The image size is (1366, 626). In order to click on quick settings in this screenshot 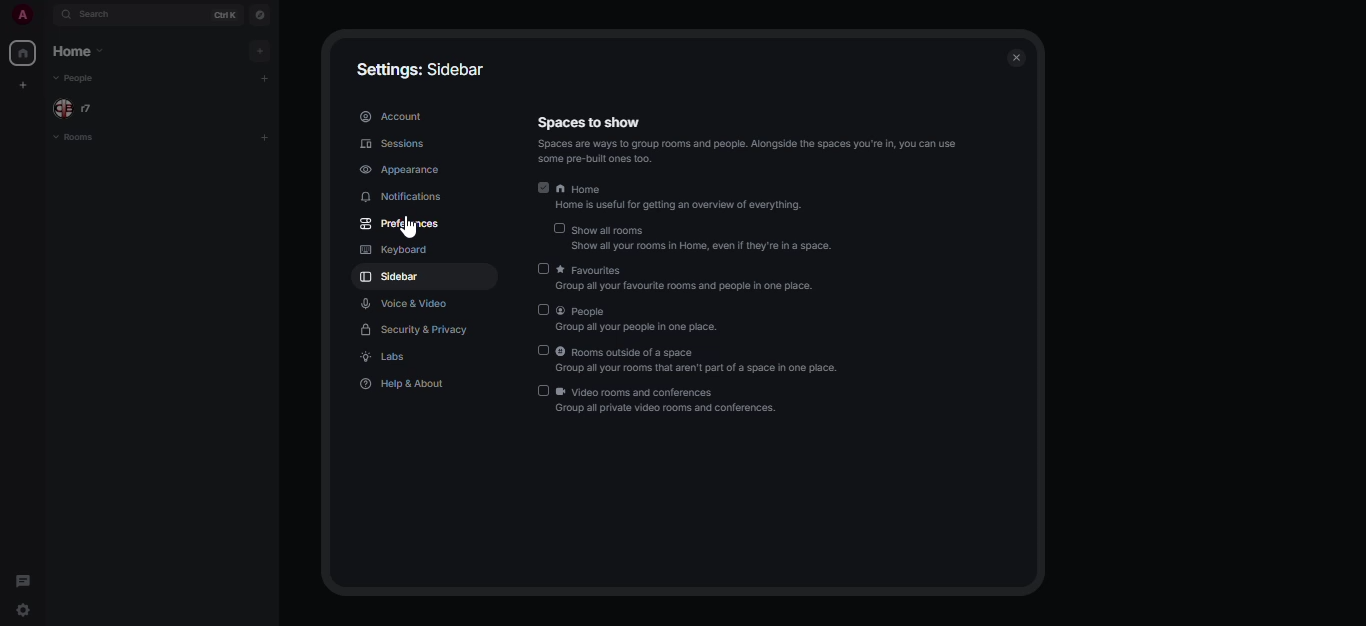, I will do `click(25, 610)`.